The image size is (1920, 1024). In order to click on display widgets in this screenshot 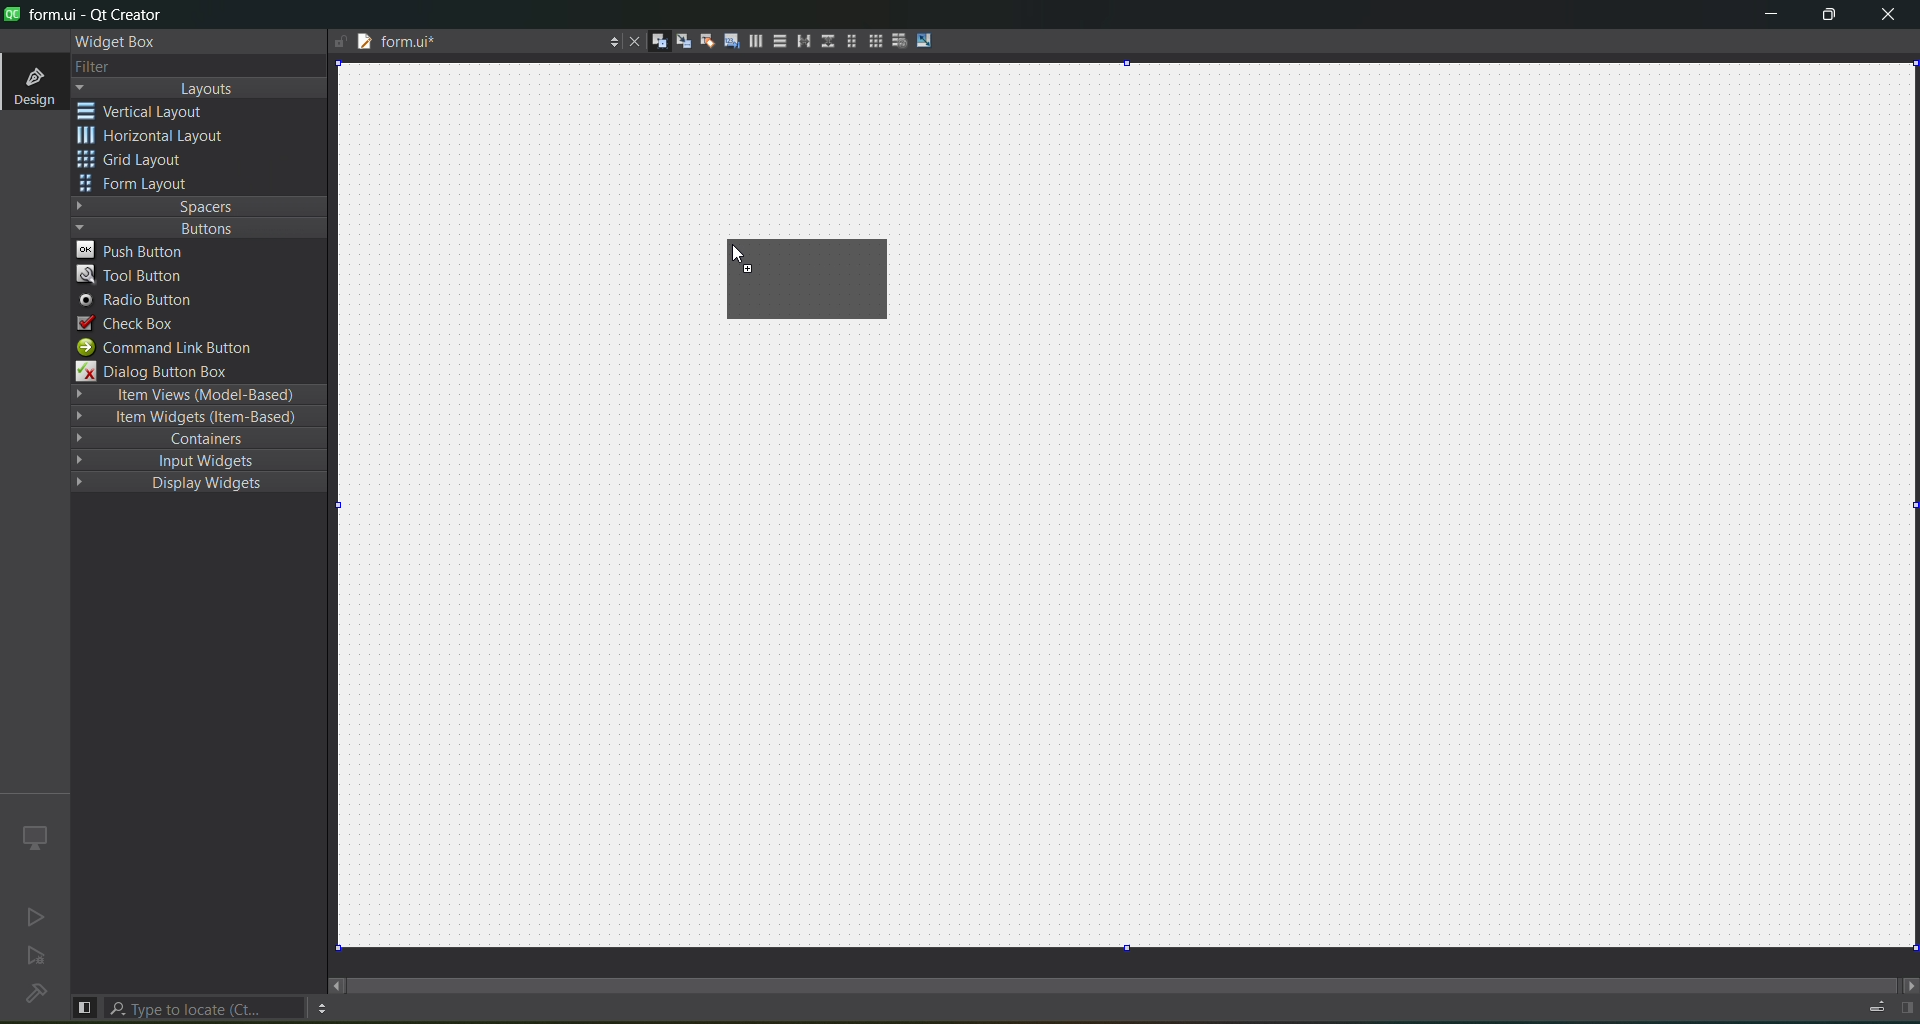, I will do `click(184, 484)`.